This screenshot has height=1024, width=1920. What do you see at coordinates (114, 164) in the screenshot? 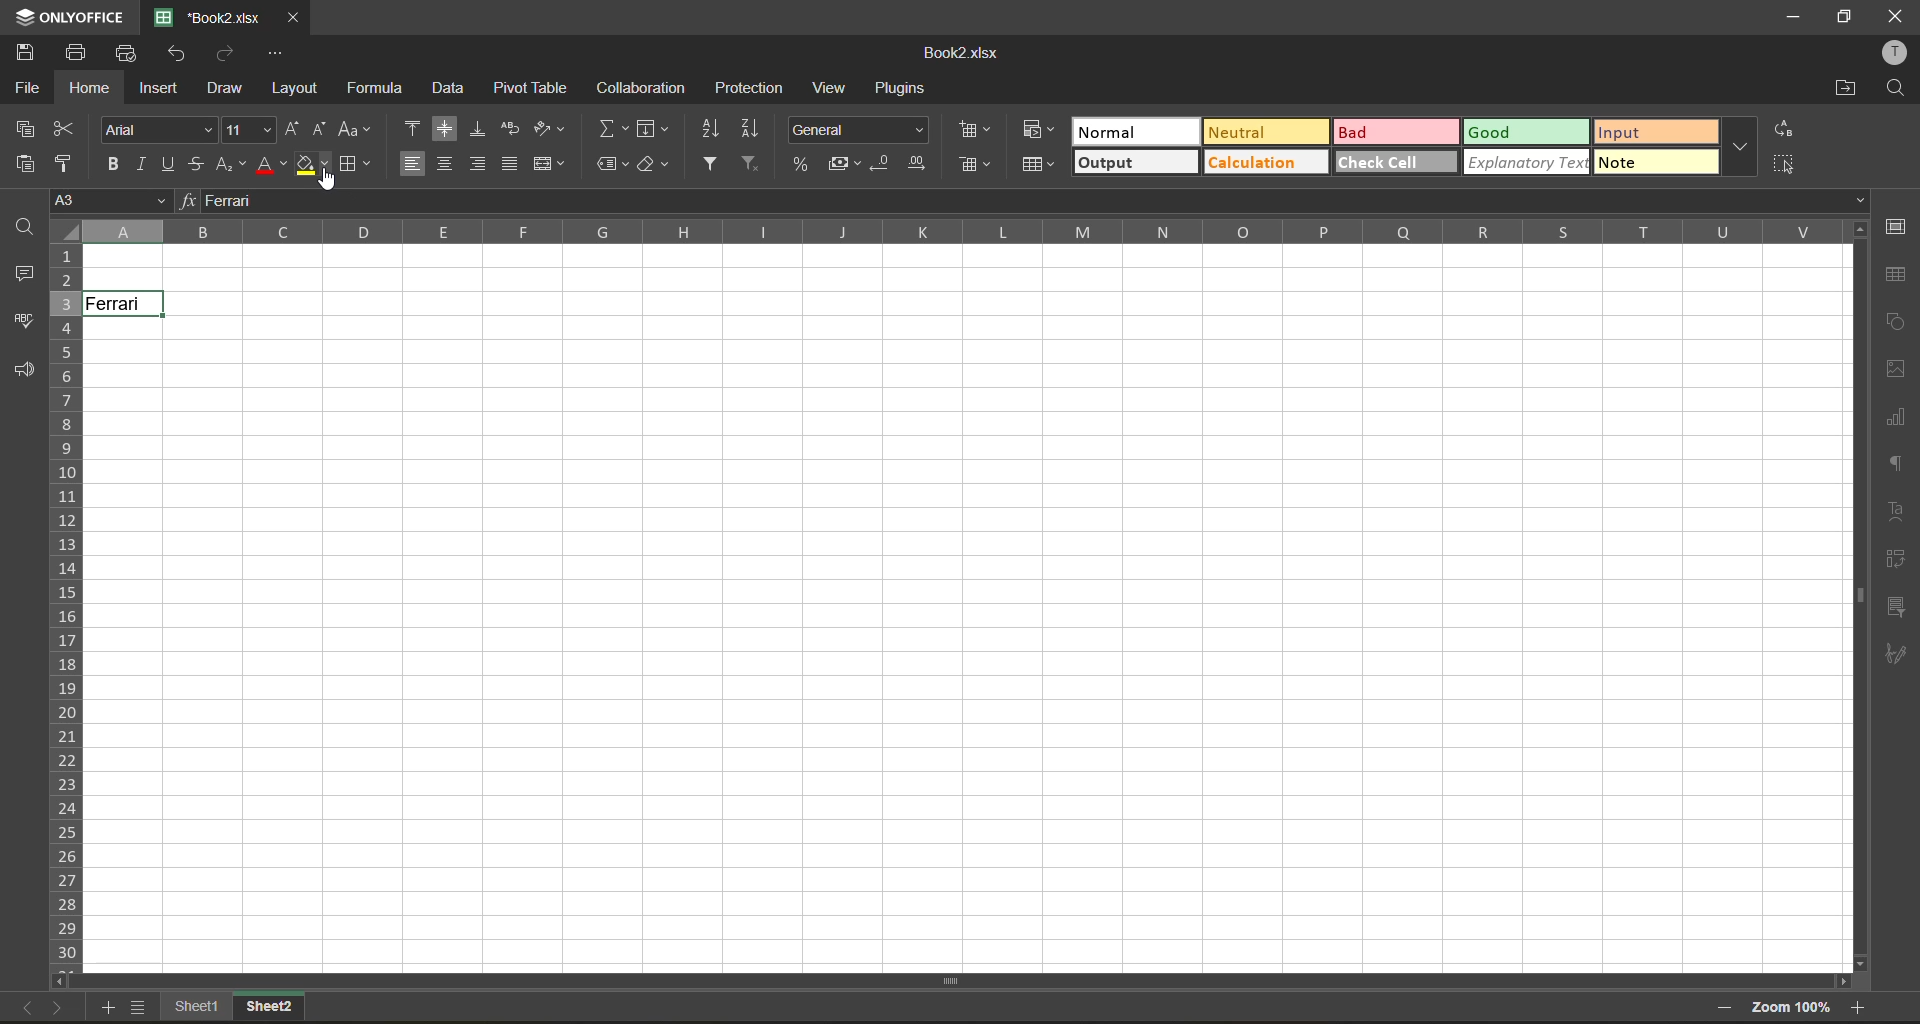
I see `bold` at bounding box center [114, 164].